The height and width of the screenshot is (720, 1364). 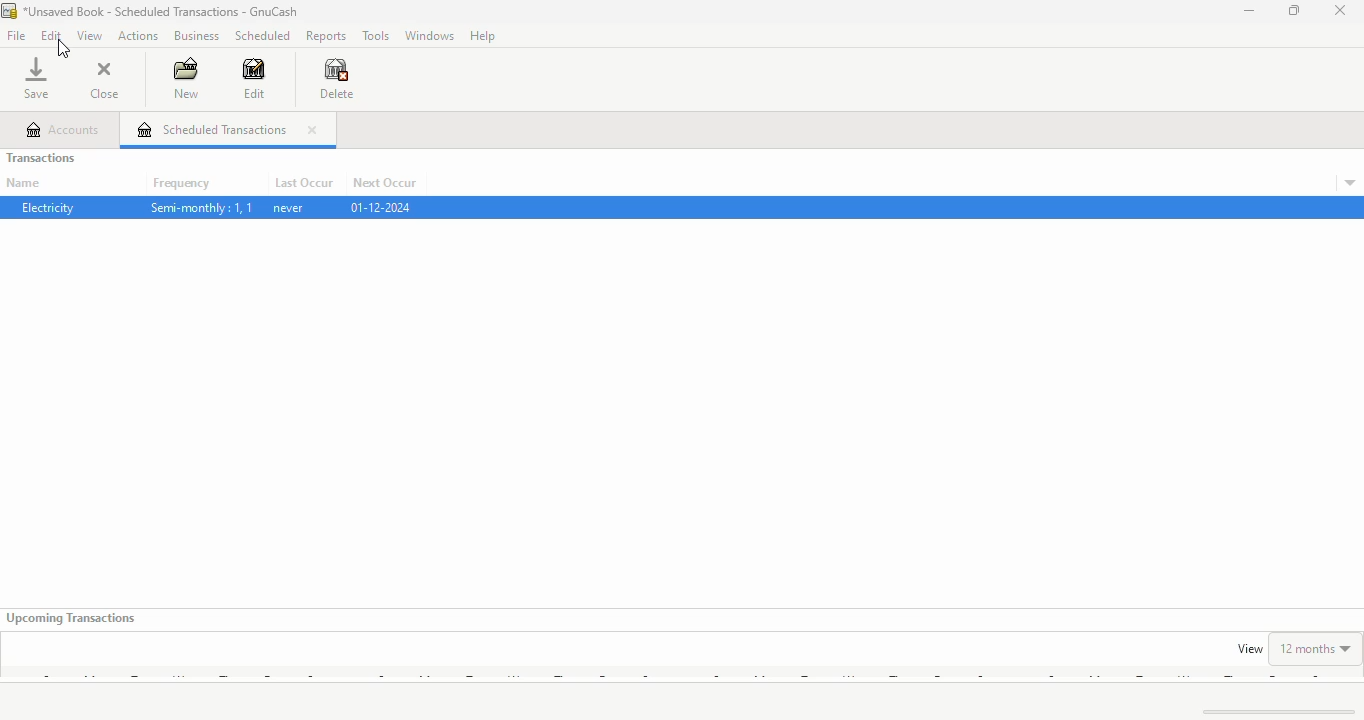 What do you see at coordinates (311, 130) in the screenshot?
I see `close tab` at bounding box center [311, 130].